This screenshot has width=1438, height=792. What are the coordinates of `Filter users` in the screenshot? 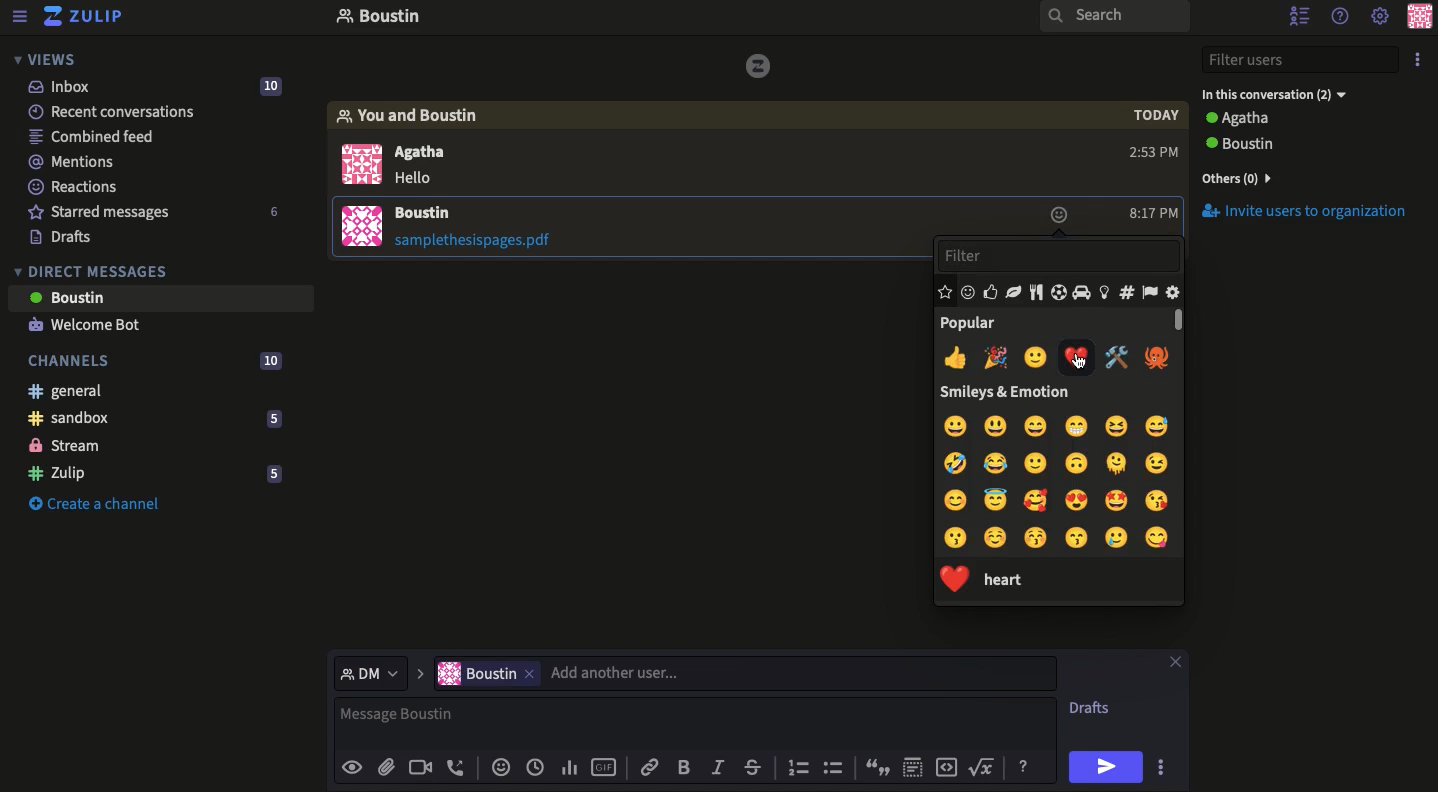 It's located at (1302, 61).